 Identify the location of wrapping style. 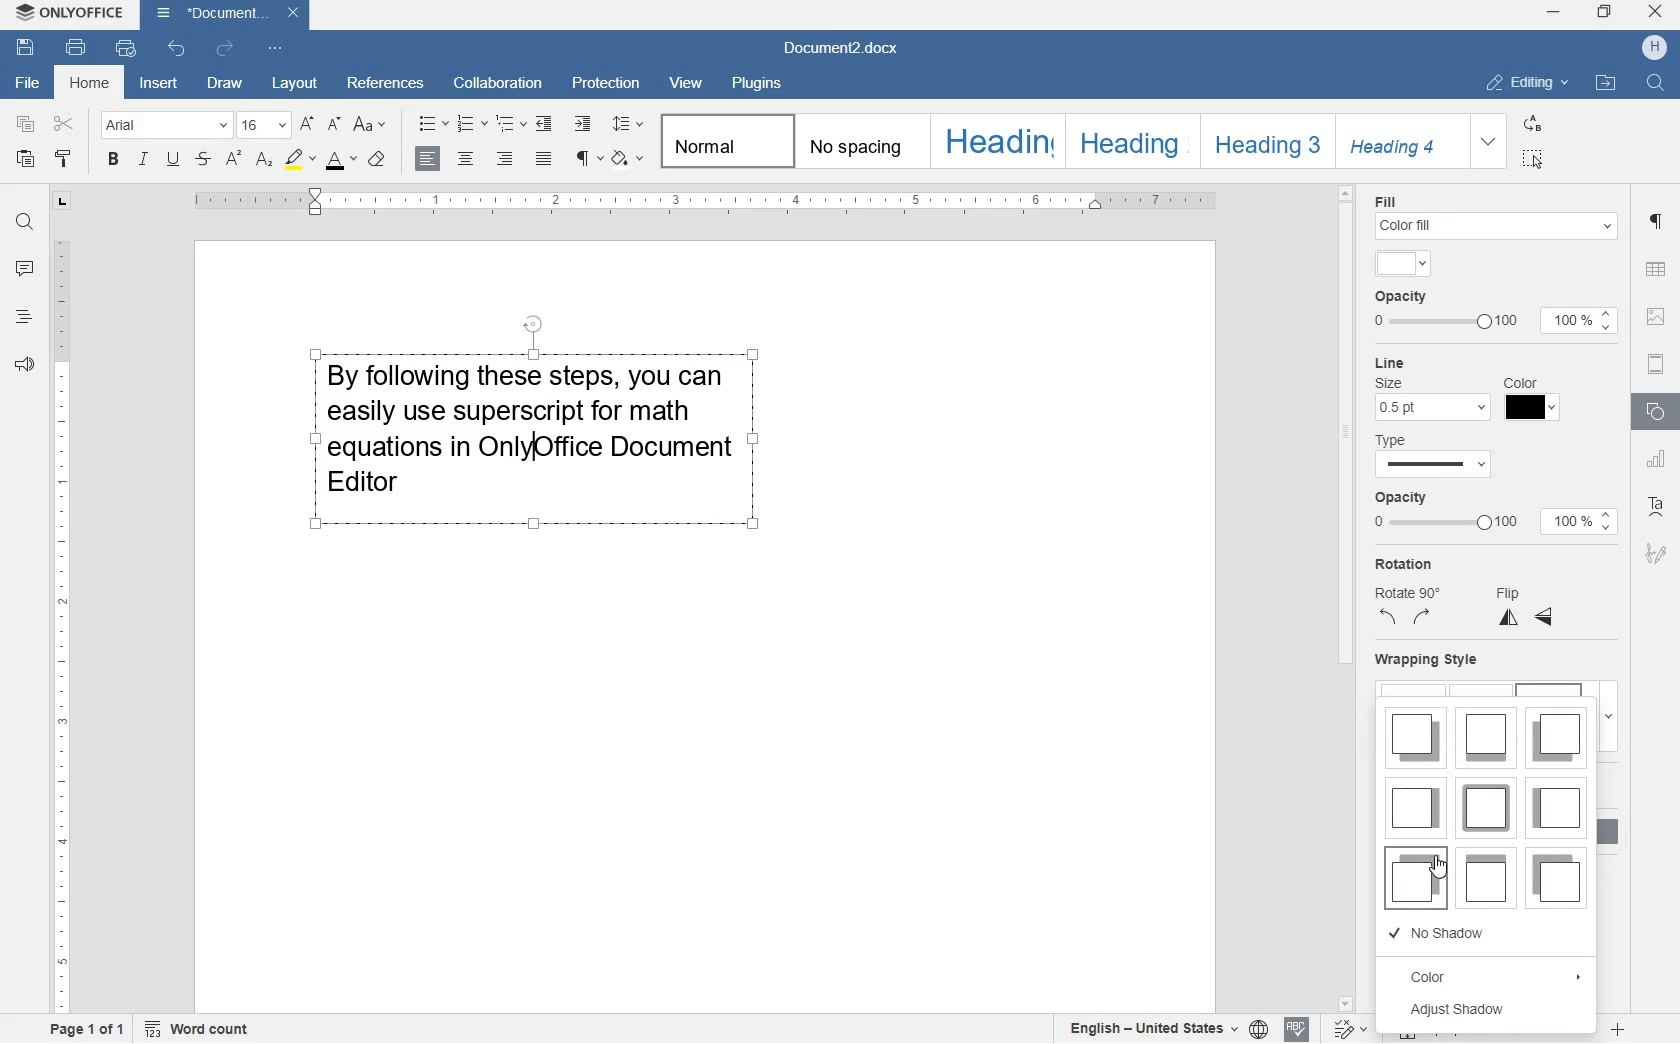
(1428, 660).